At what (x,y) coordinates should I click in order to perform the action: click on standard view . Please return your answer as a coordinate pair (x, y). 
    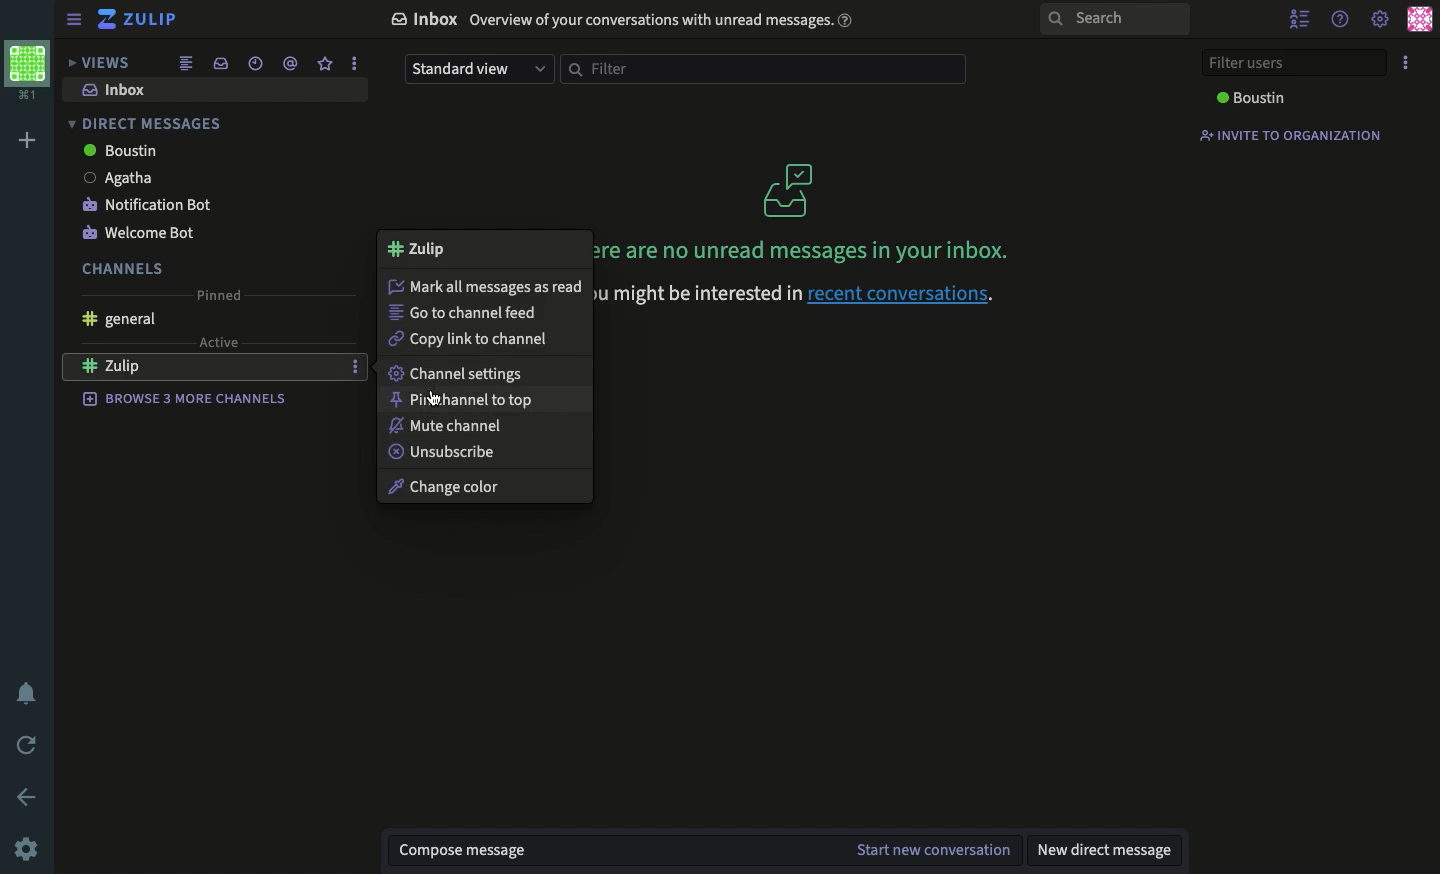
    Looking at the image, I should click on (478, 71).